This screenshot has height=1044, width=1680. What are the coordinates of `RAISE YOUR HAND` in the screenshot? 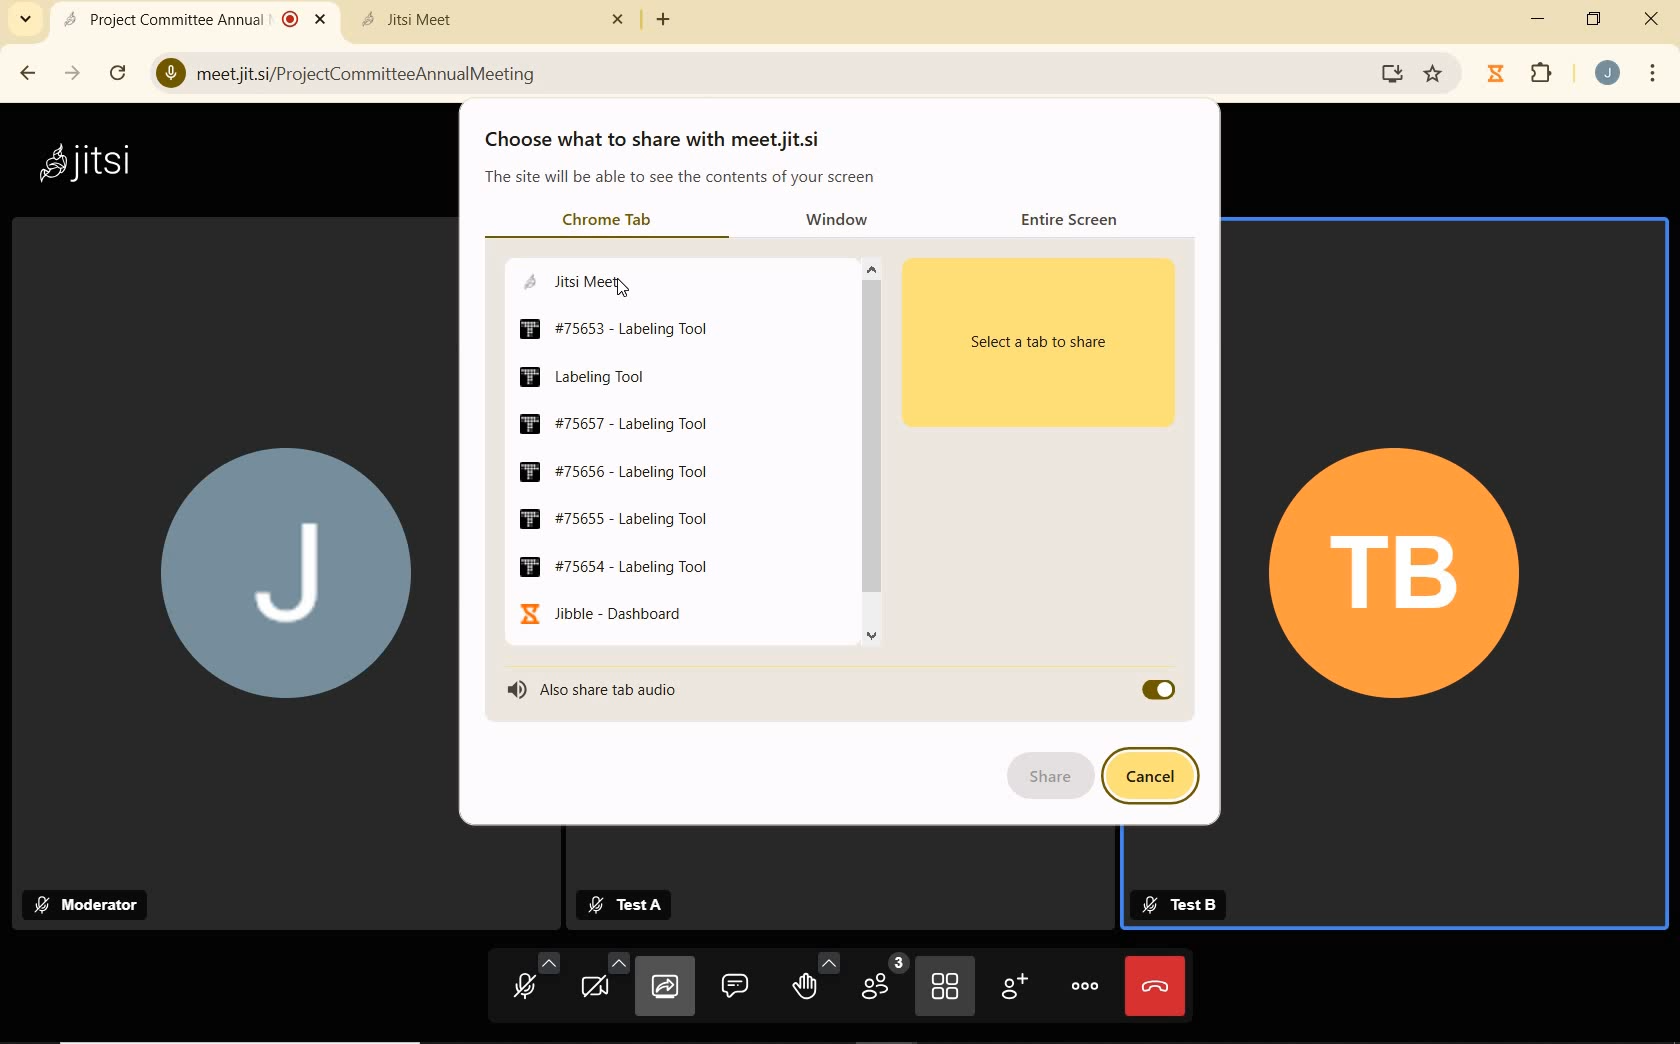 It's located at (814, 983).